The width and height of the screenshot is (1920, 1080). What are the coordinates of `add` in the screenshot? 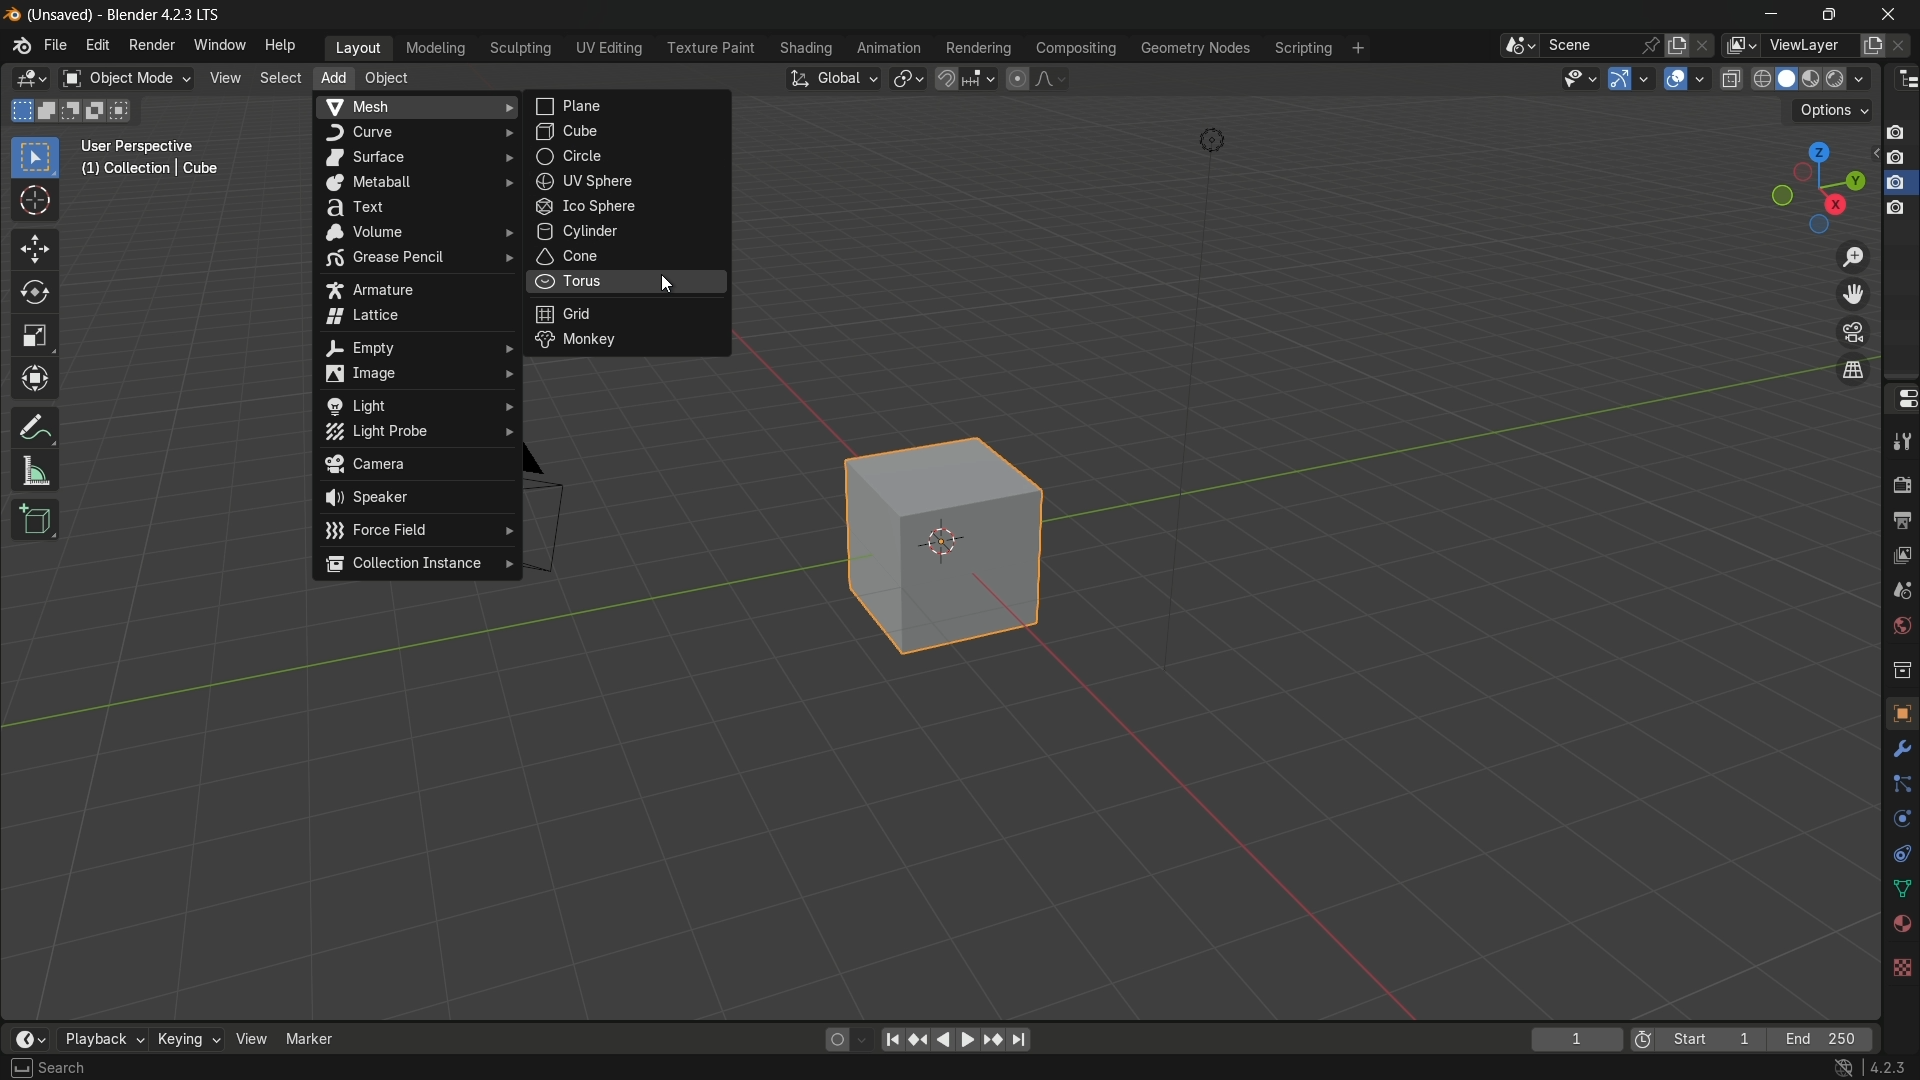 It's located at (333, 76).